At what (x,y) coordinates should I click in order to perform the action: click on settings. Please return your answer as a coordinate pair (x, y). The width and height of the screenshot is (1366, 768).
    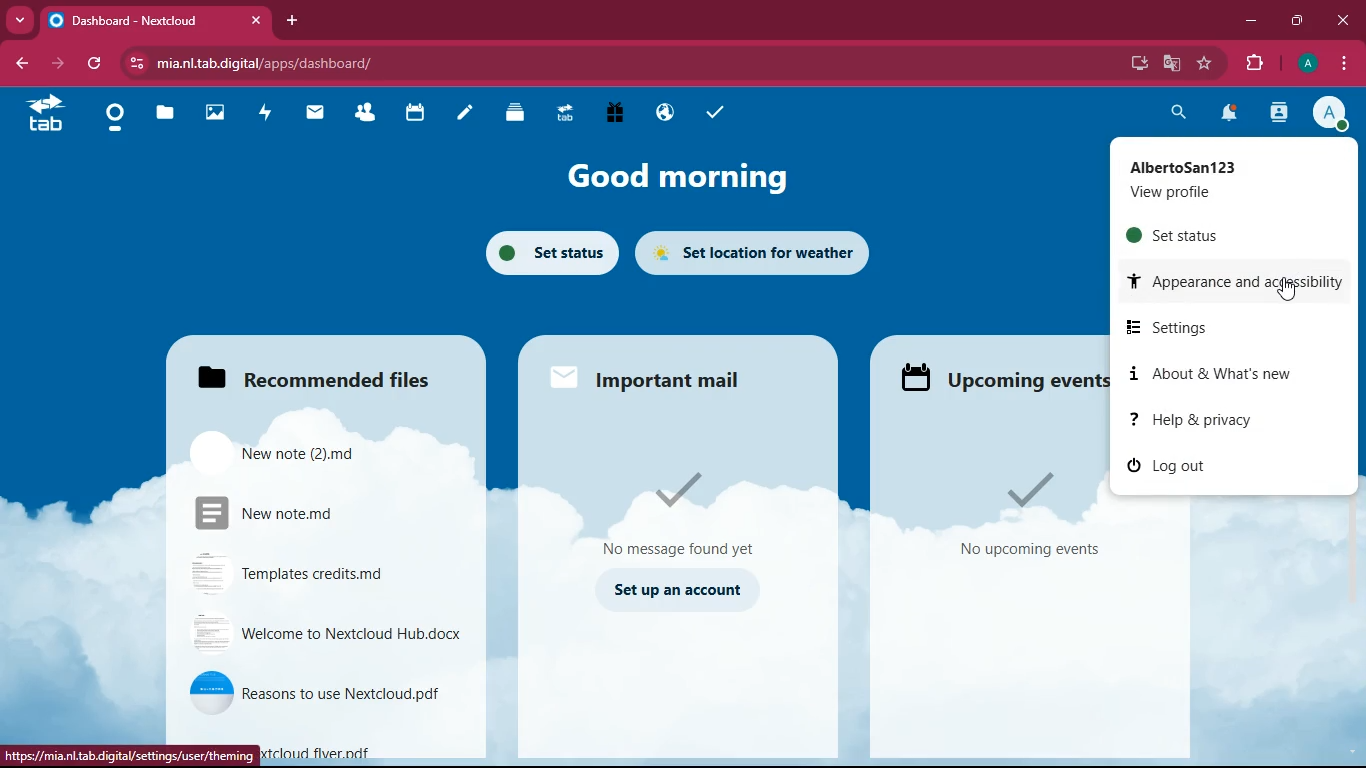
    Looking at the image, I should click on (1178, 327).